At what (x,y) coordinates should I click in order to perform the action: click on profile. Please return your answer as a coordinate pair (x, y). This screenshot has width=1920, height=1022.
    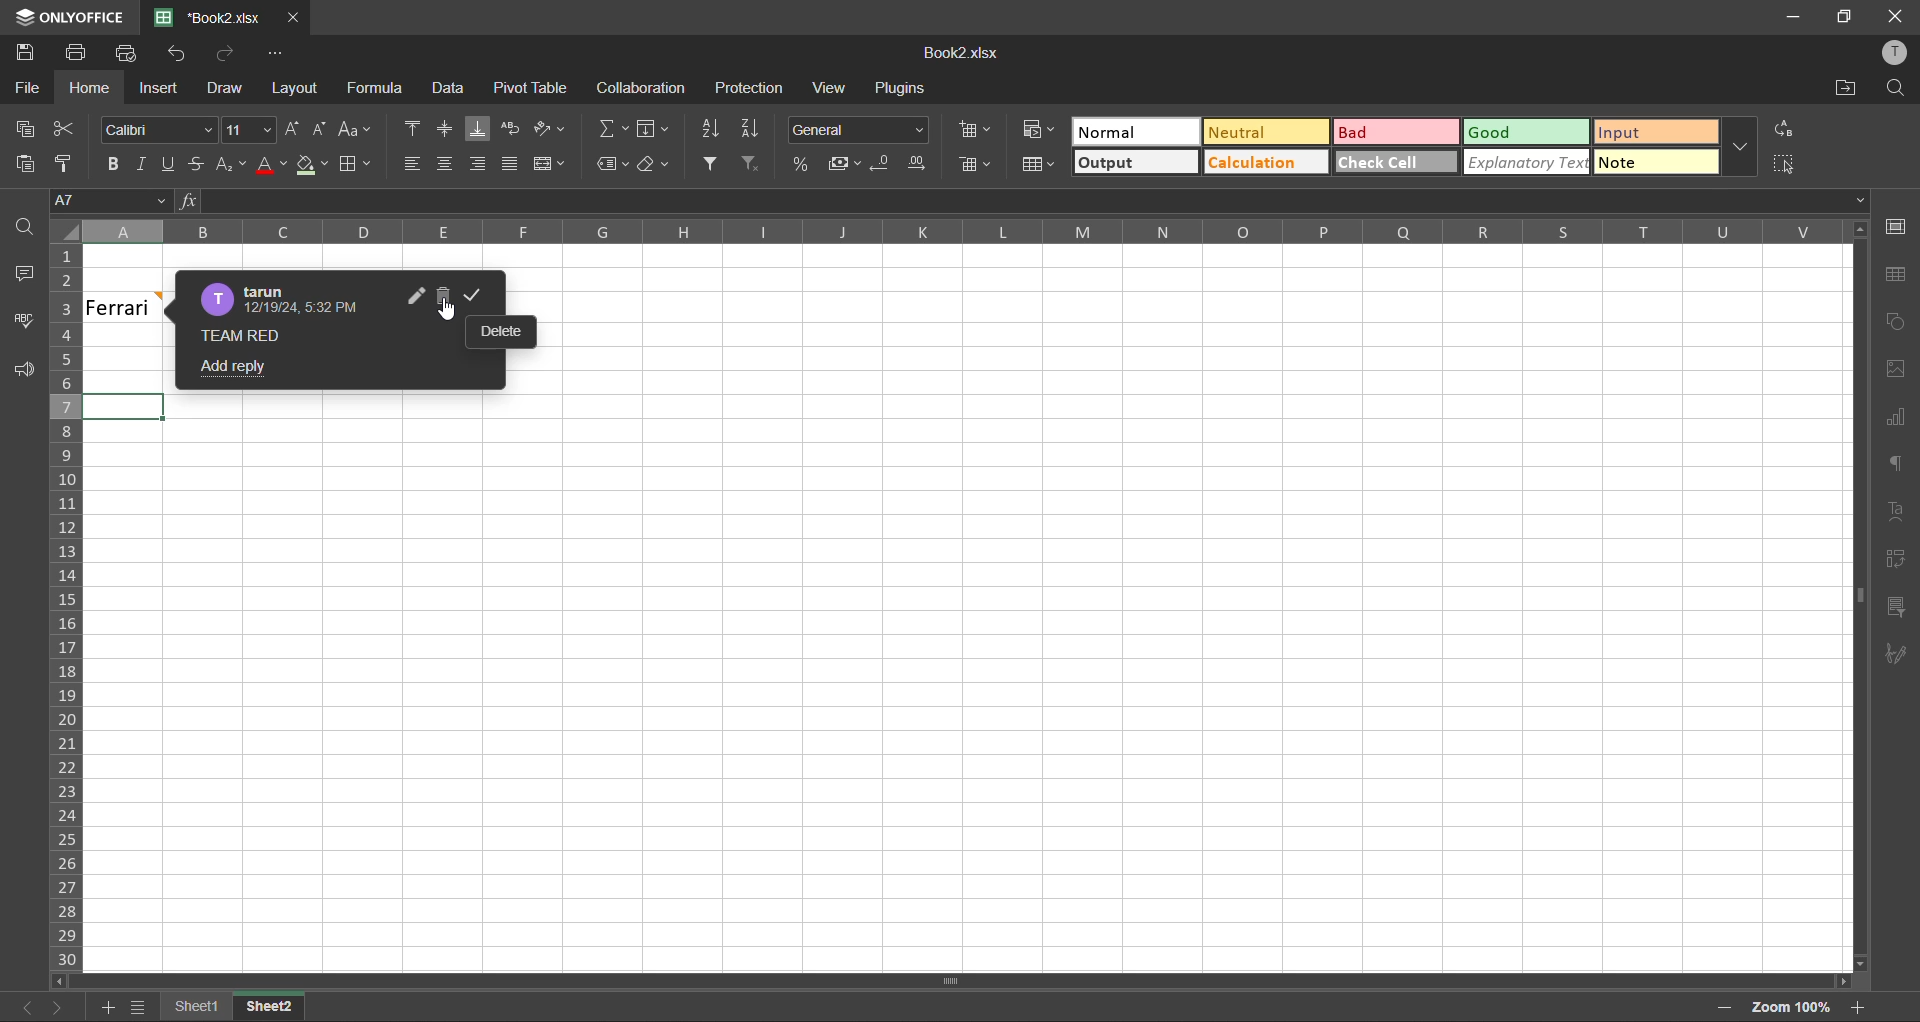
    Looking at the image, I should click on (1892, 51).